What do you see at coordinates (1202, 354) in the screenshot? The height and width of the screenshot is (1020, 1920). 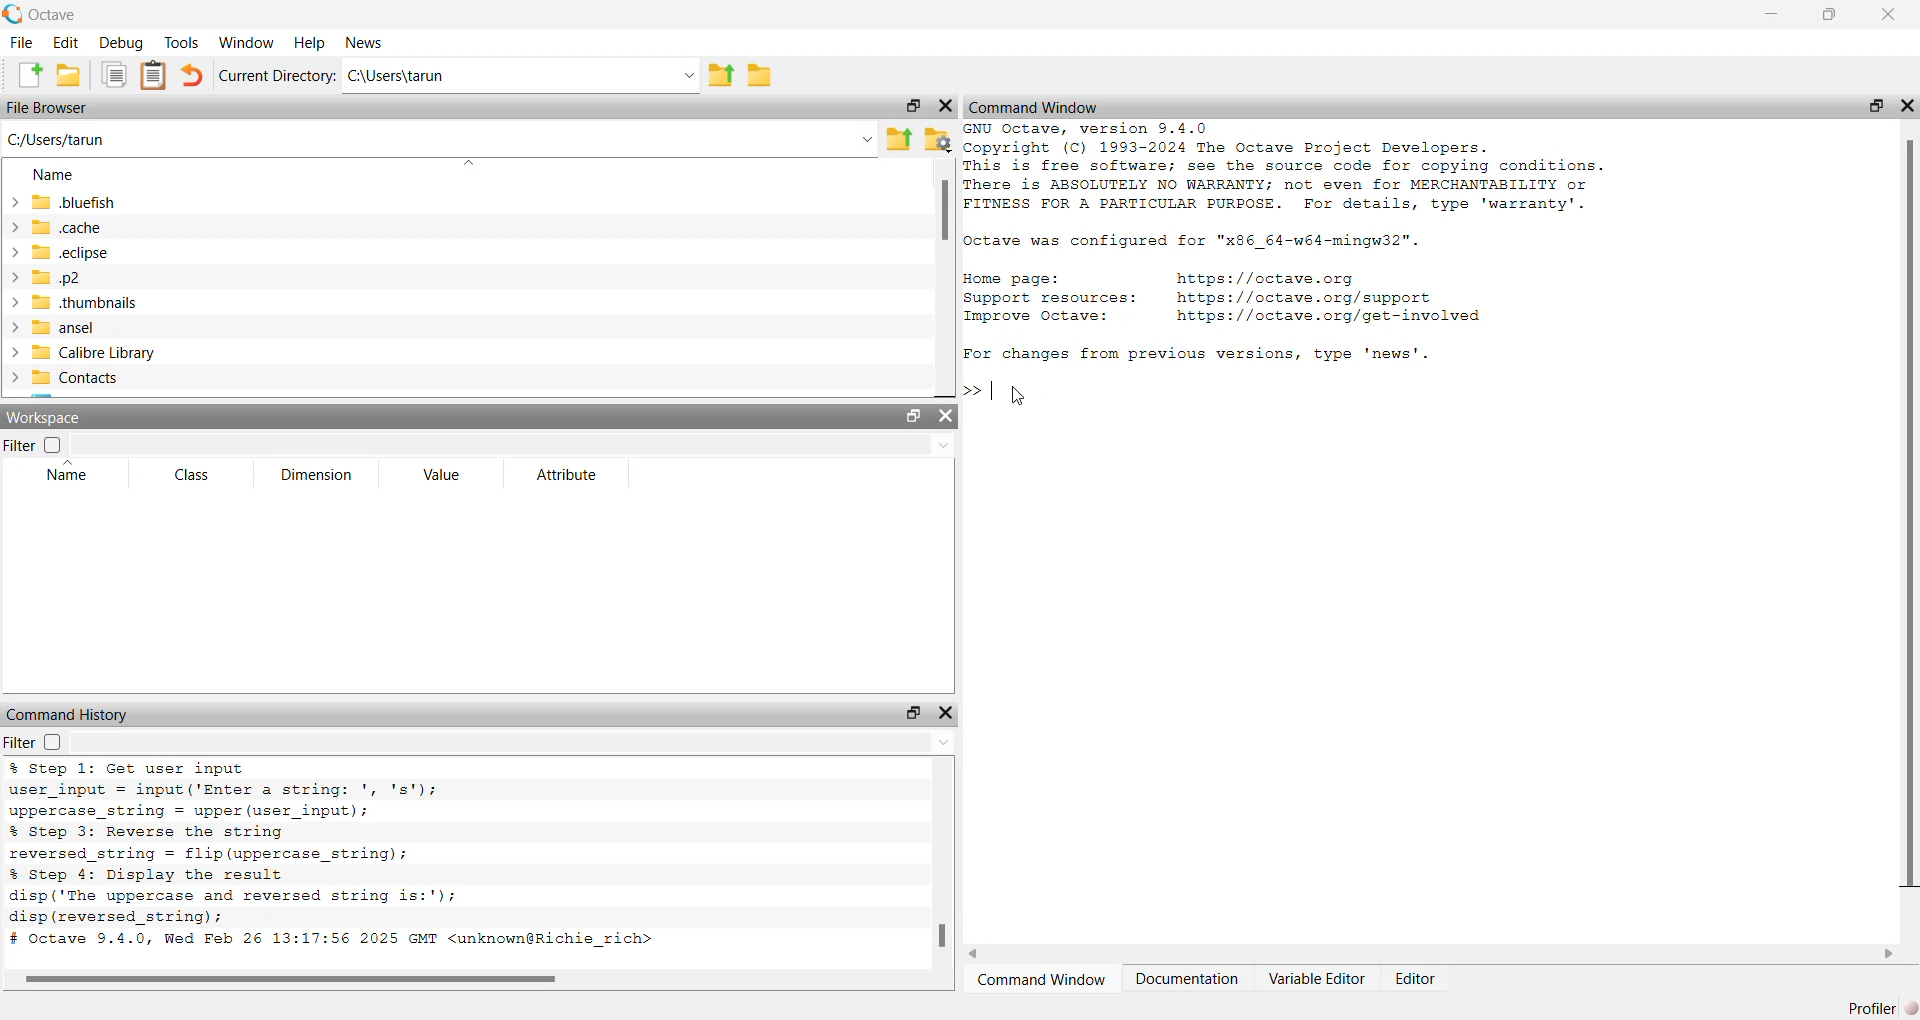 I see `For changes from previous versions, type 'news'.` at bounding box center [1202, 354].